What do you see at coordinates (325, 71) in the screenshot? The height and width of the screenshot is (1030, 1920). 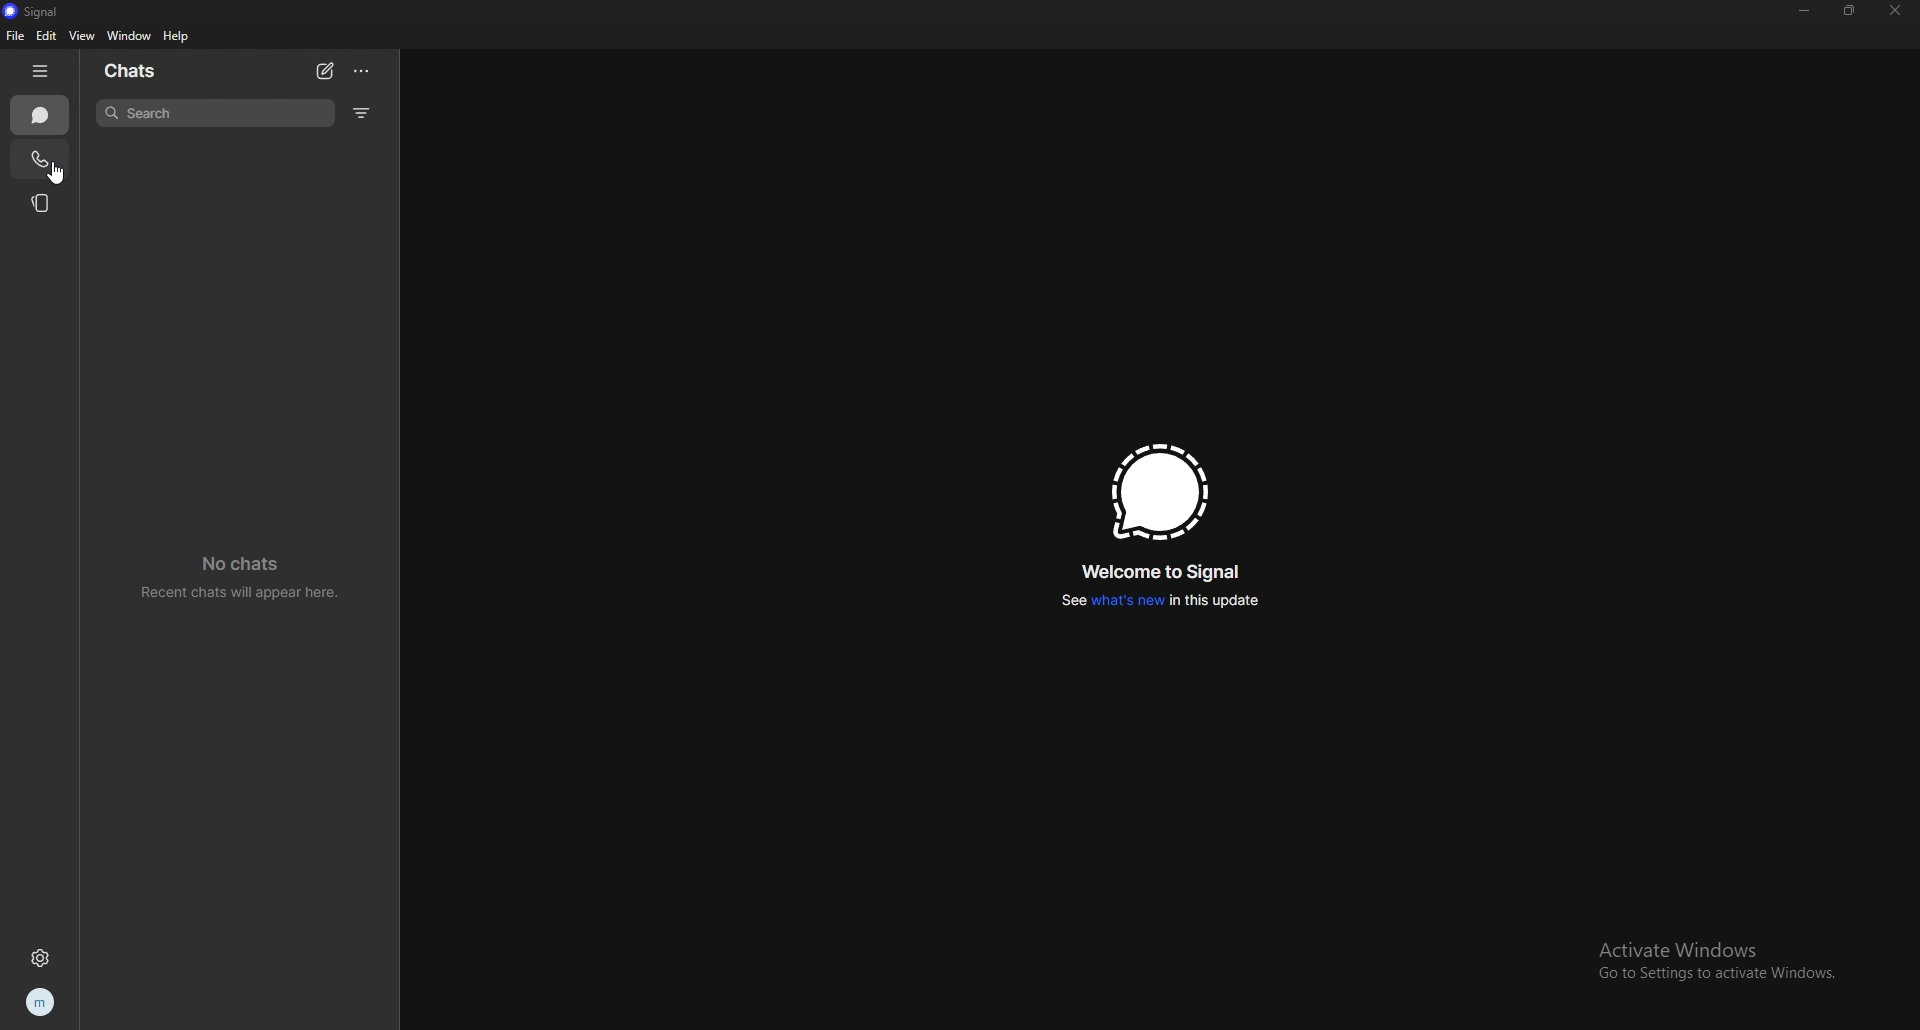 I see `new chat` at bounding box center [325, 71].